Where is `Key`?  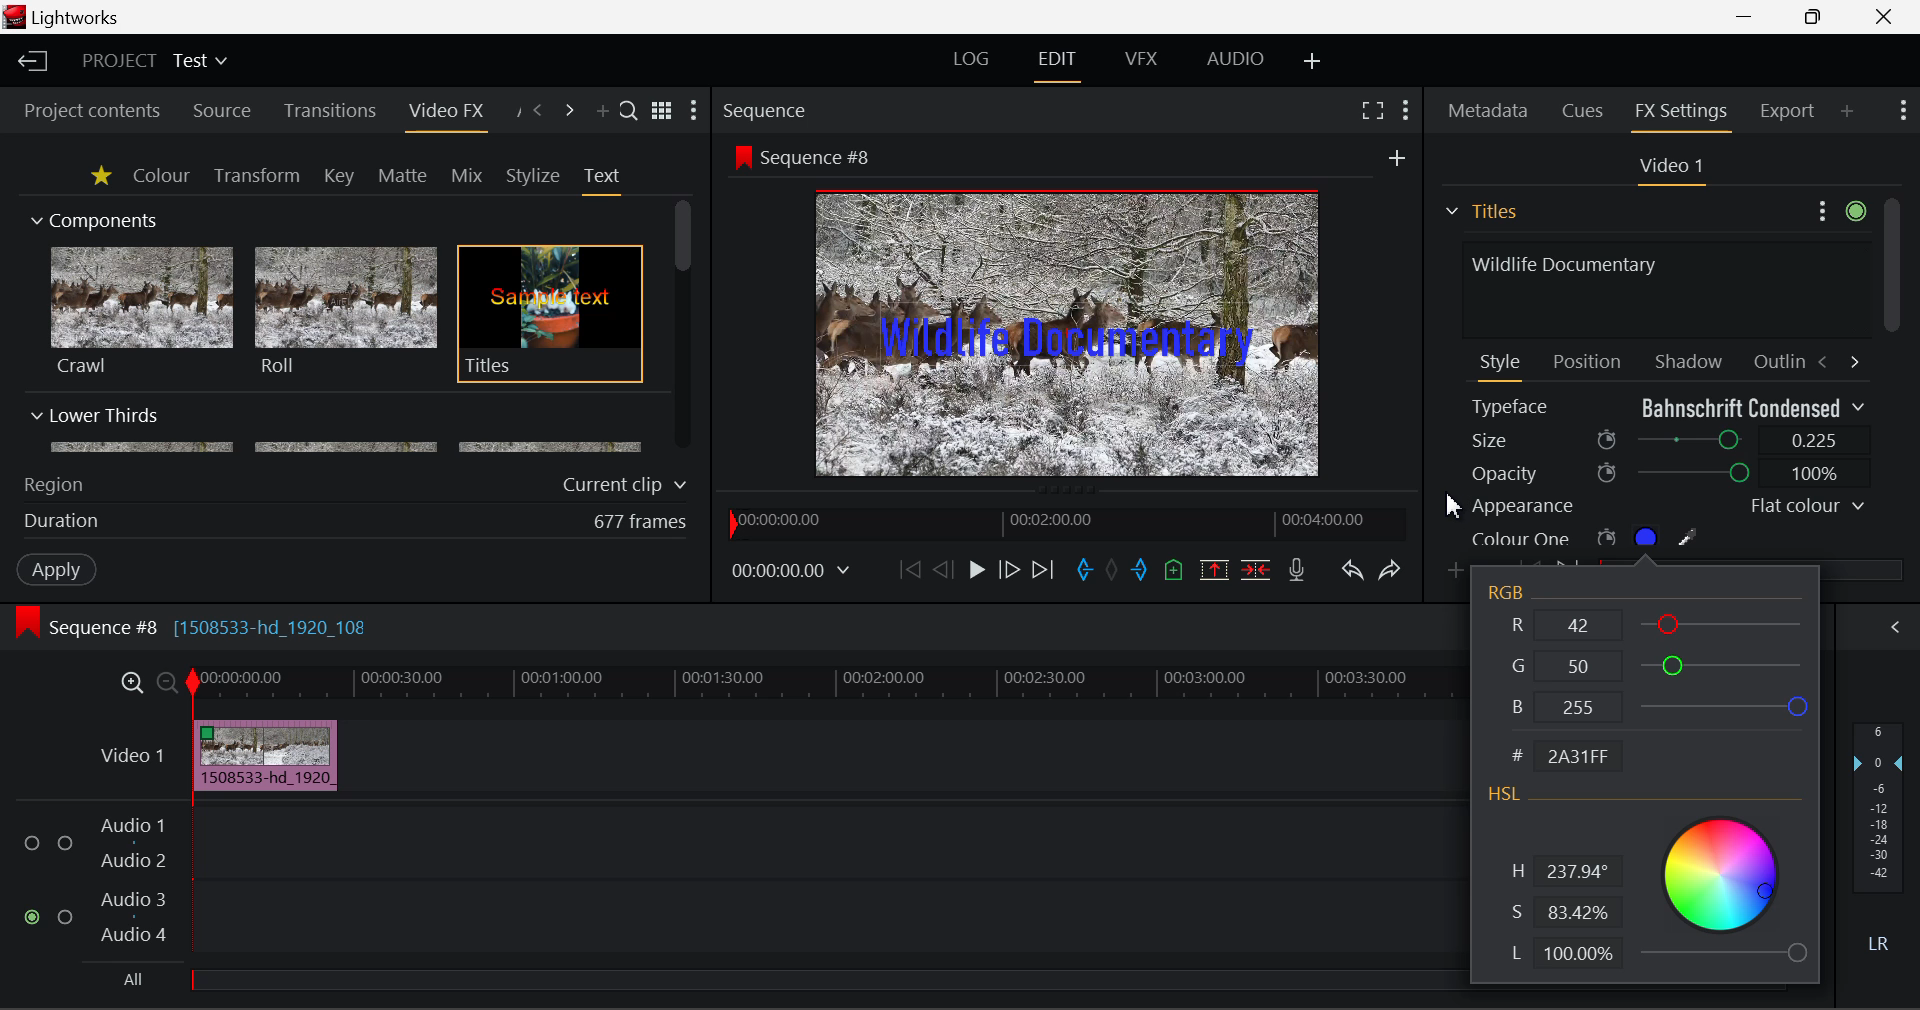 Key is located at coordinates (341, 177).